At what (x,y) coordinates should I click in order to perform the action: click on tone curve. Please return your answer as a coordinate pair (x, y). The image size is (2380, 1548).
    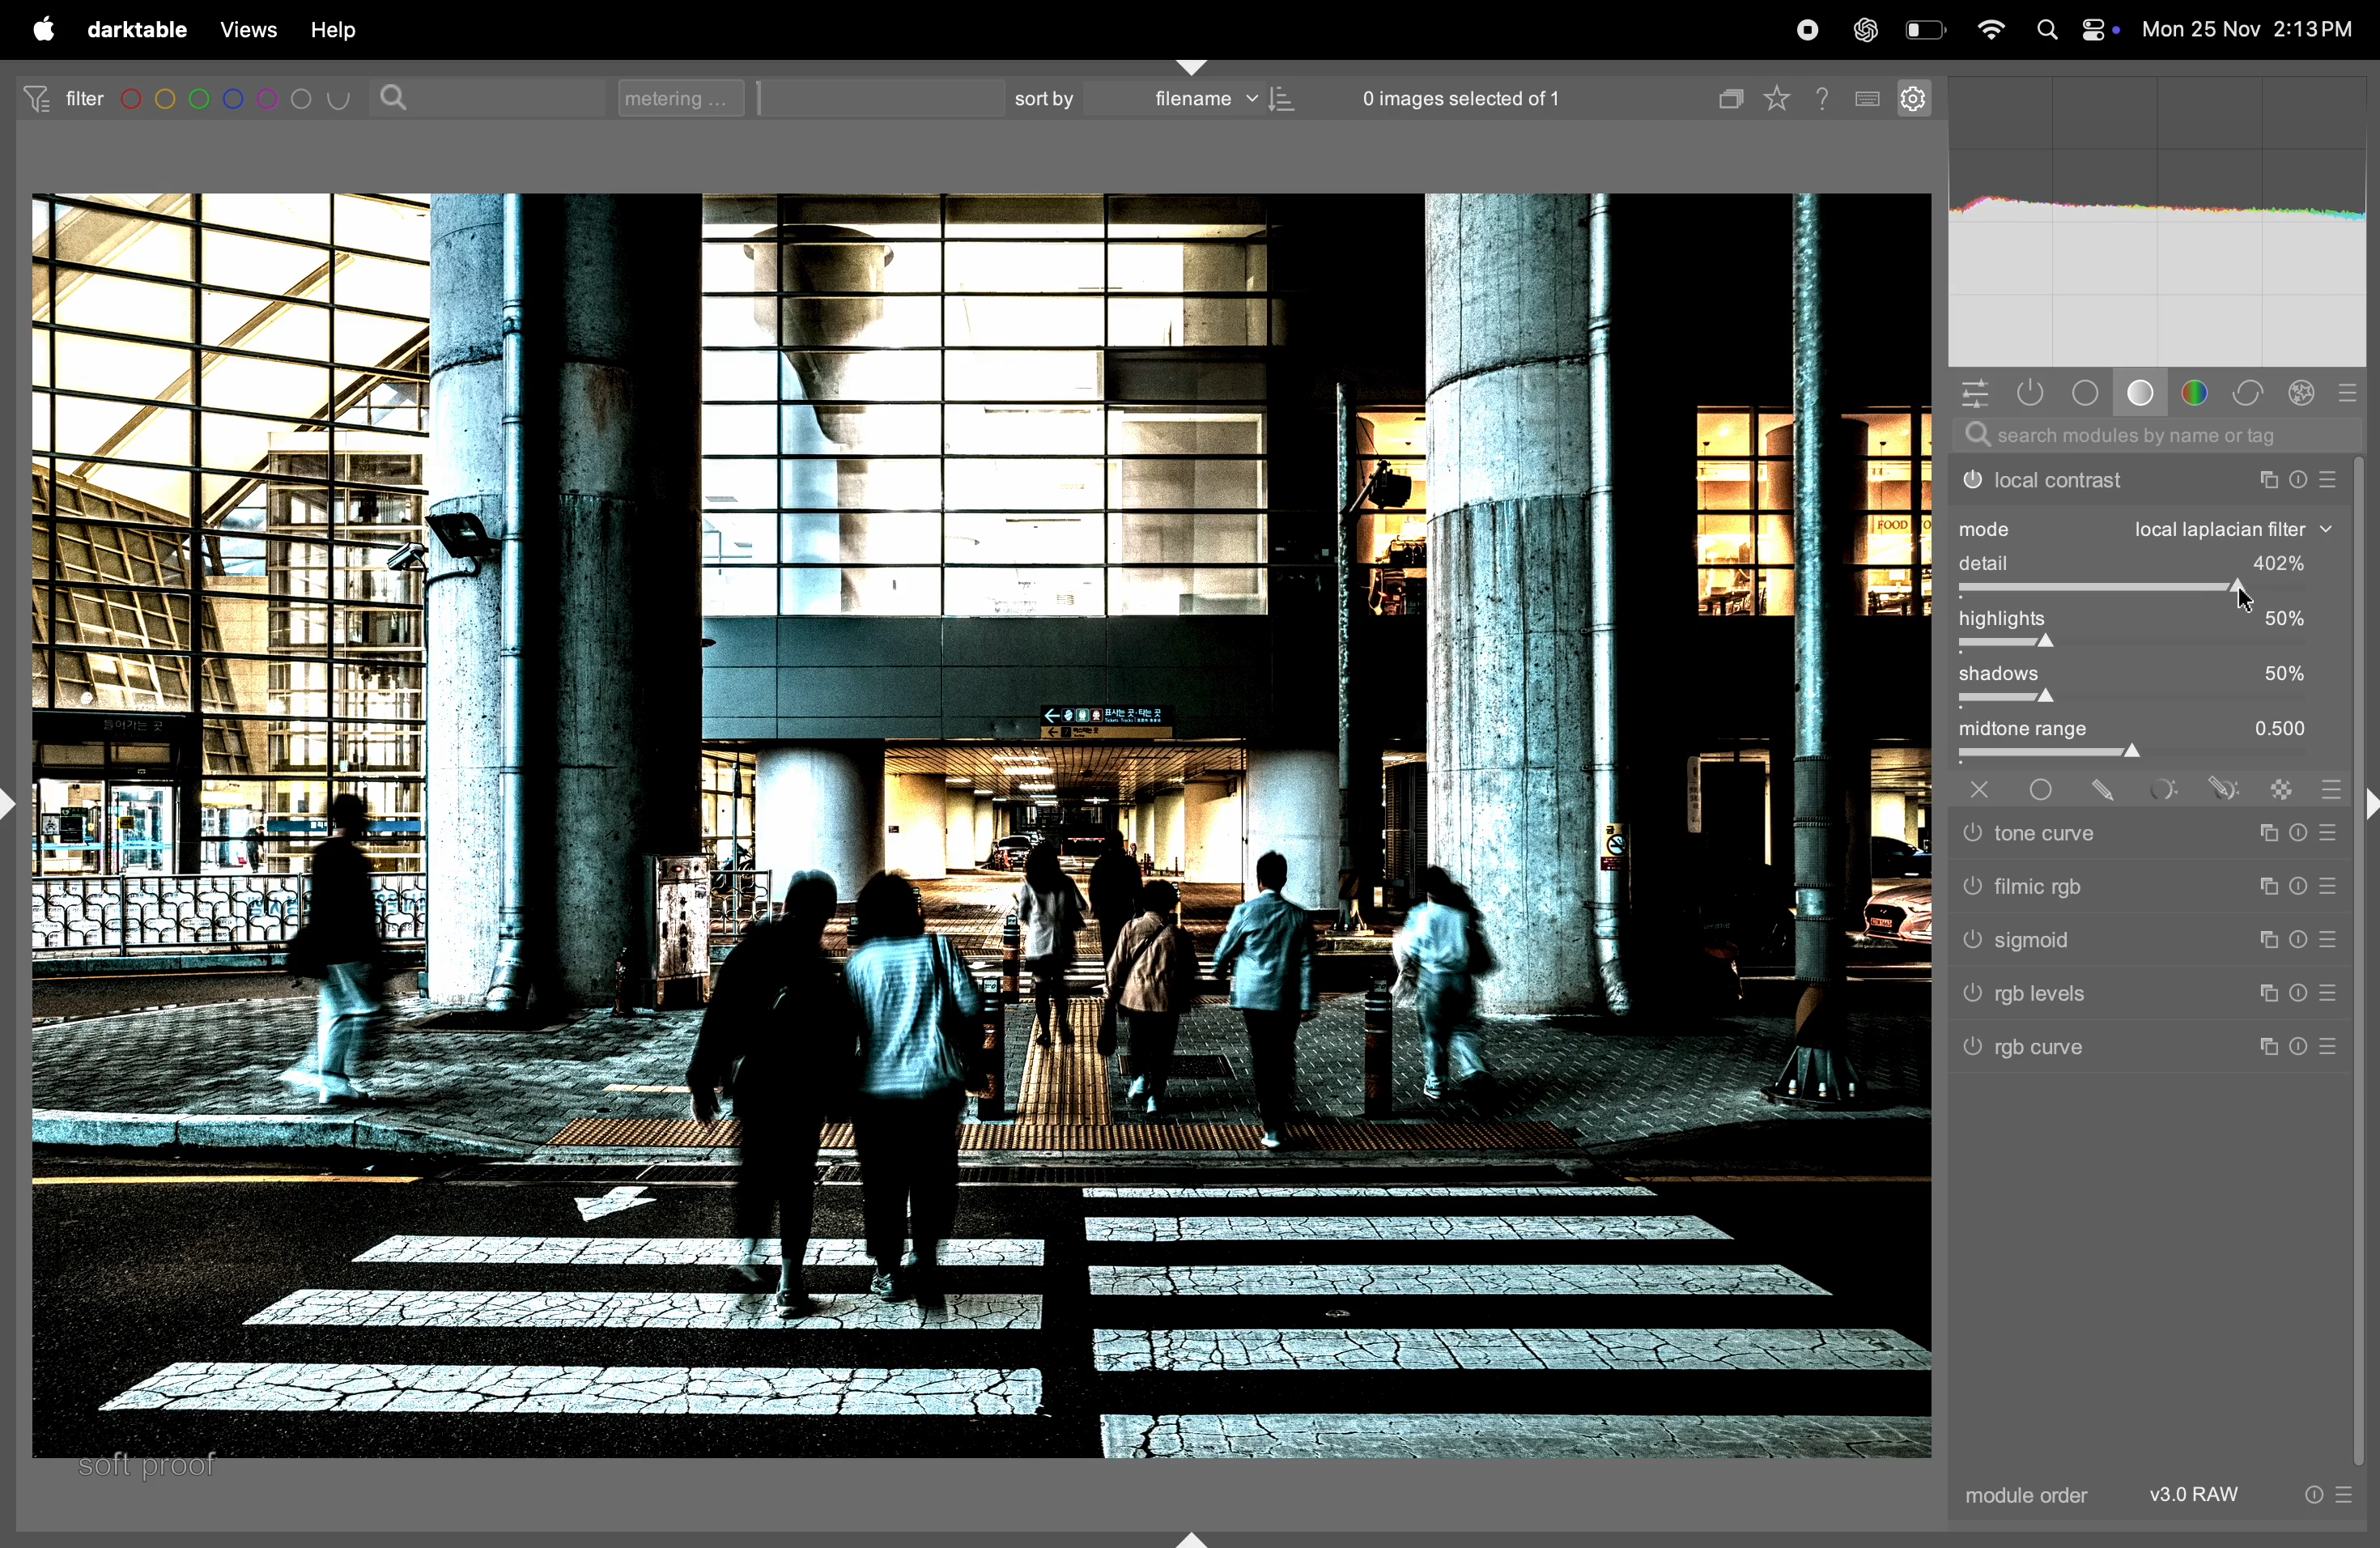
    Looking at the image, I should click on (2132, 834).